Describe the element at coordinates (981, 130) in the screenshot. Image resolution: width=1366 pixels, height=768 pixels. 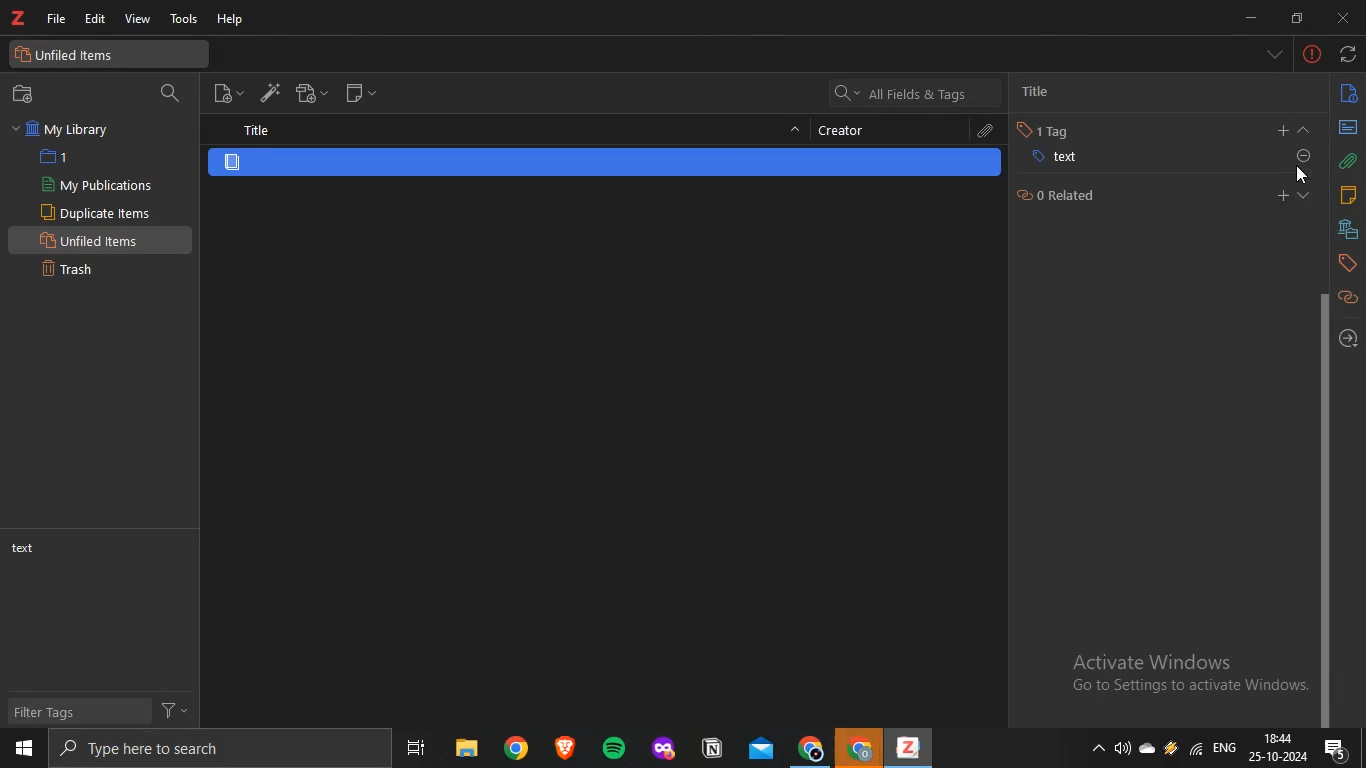
I see `attachments` at that location.